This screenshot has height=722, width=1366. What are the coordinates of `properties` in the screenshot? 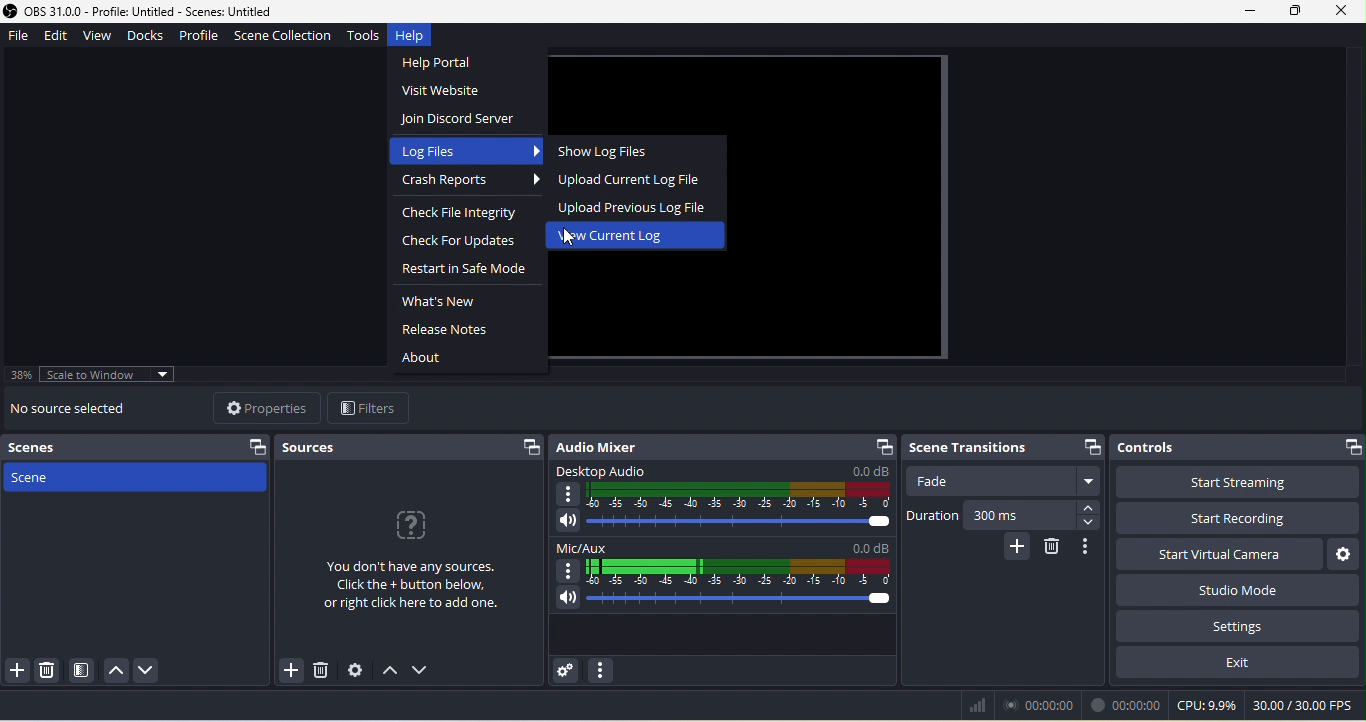 It's located at (261, 407).